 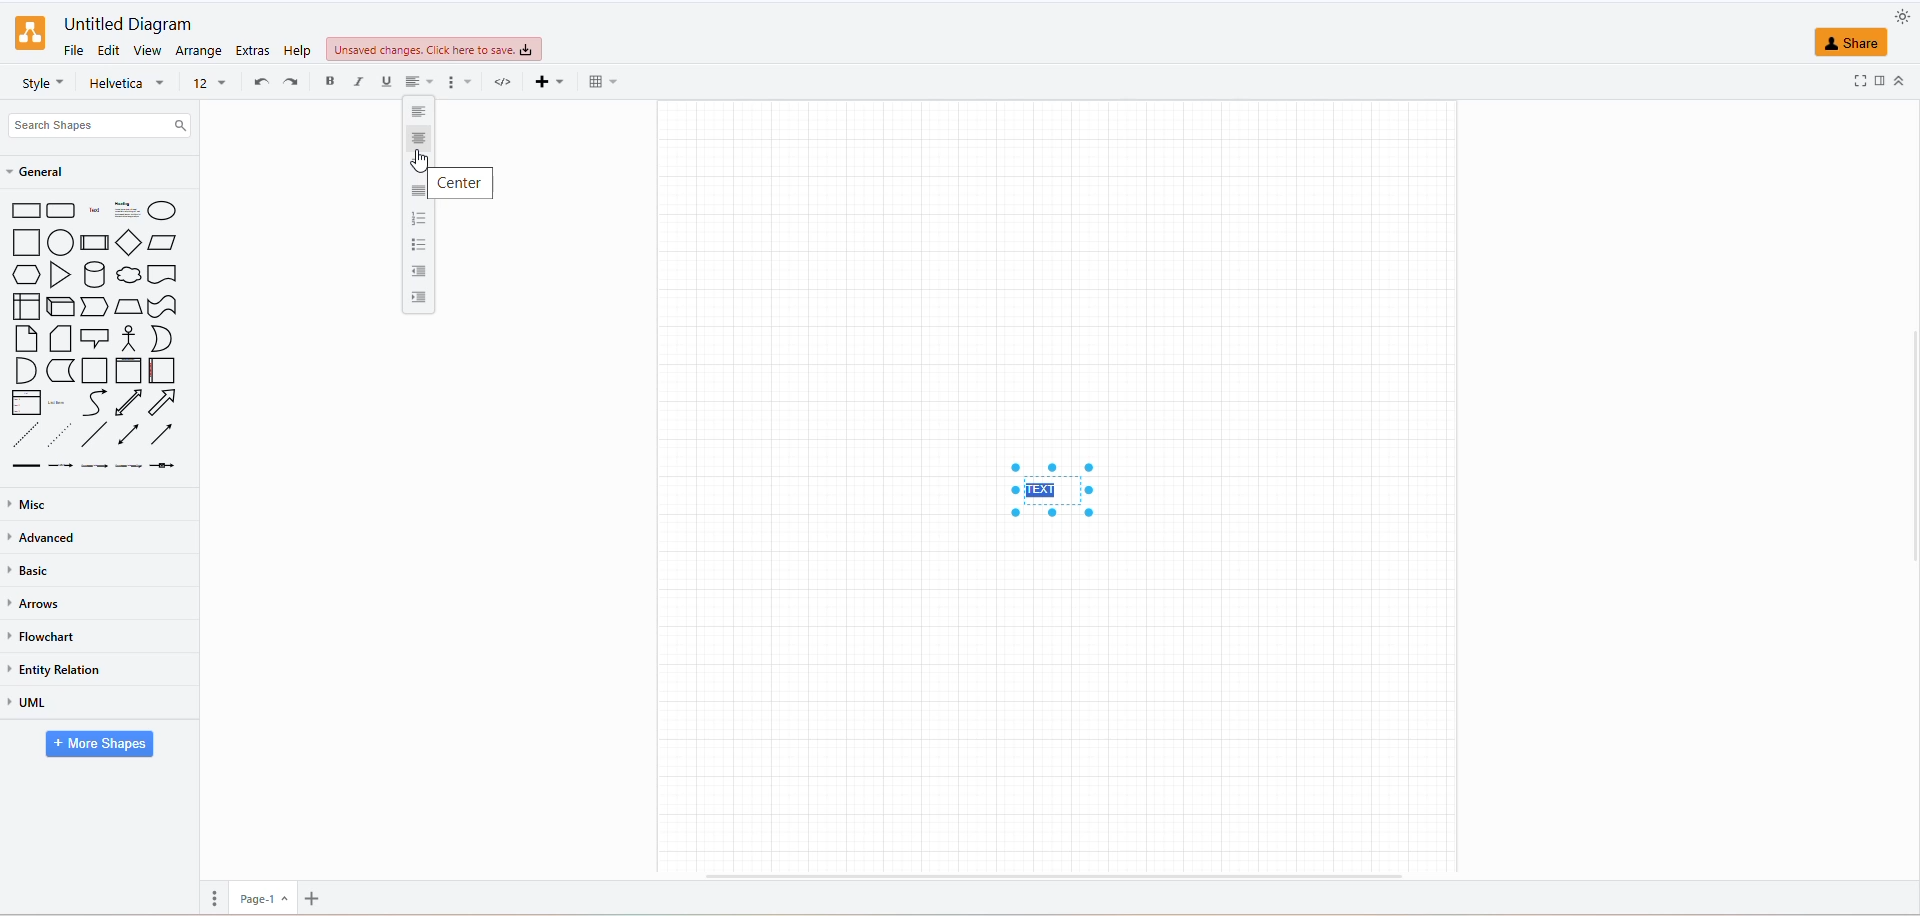 What do you see at coordinates (544, 80) in the screenshot?
I see `insert` at bounding box center [544, 80].